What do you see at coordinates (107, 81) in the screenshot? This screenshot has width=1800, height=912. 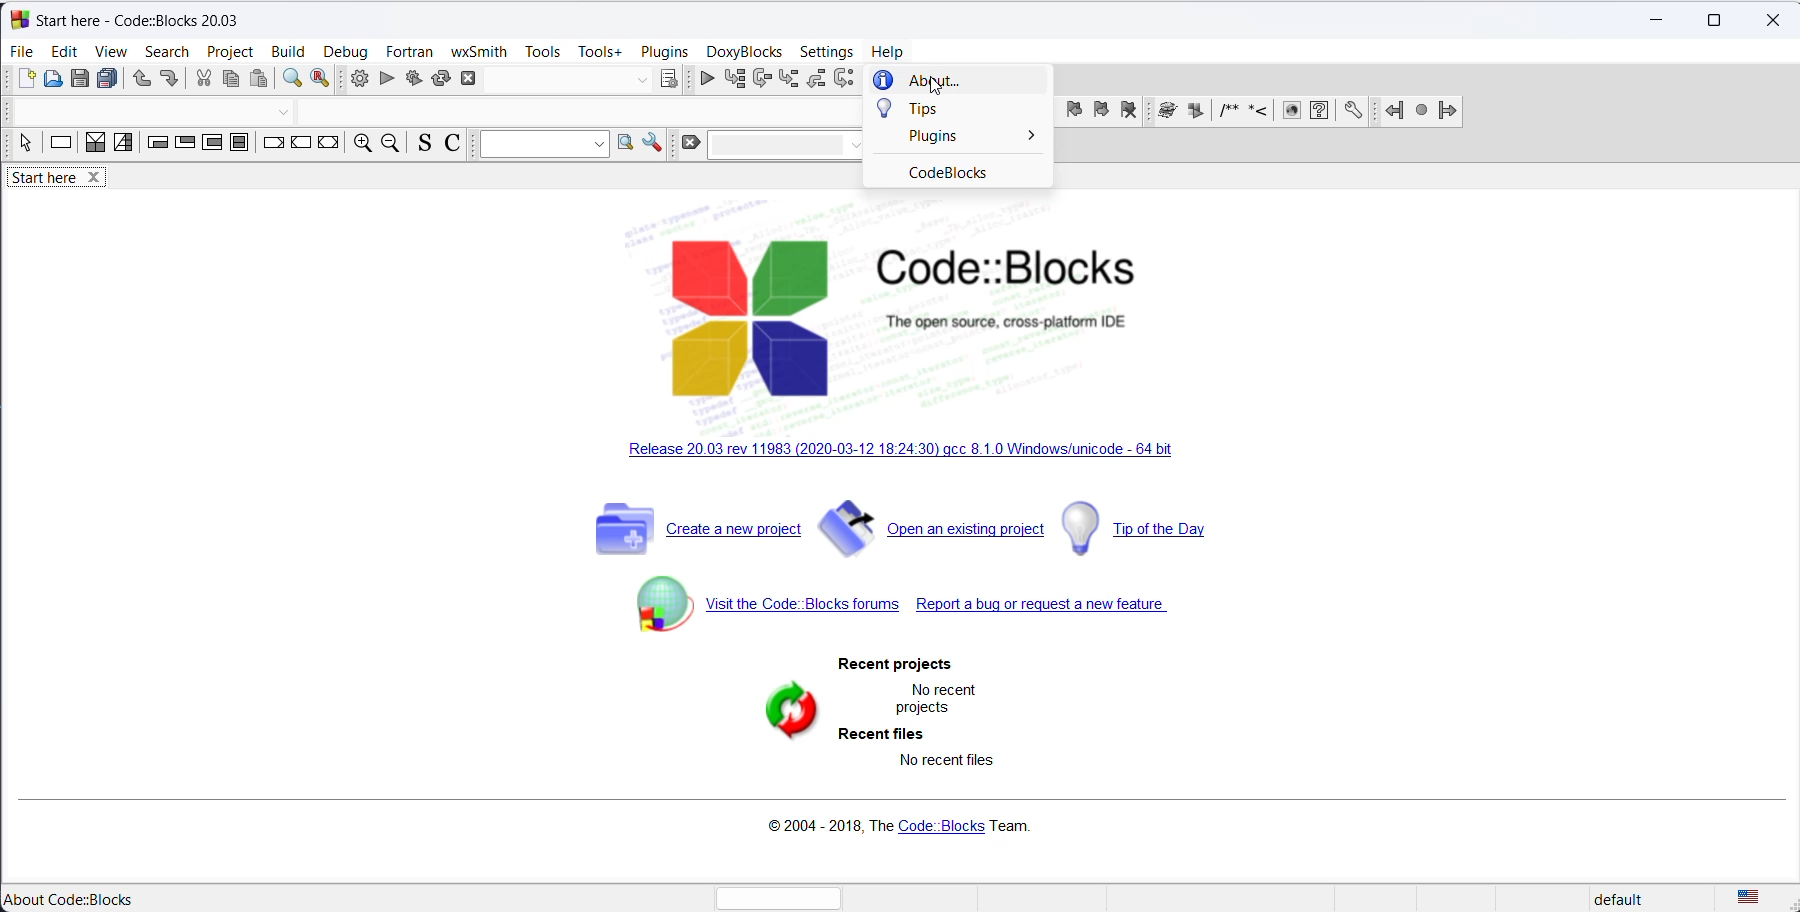 I see `save all` at bounding box center [107, 81].